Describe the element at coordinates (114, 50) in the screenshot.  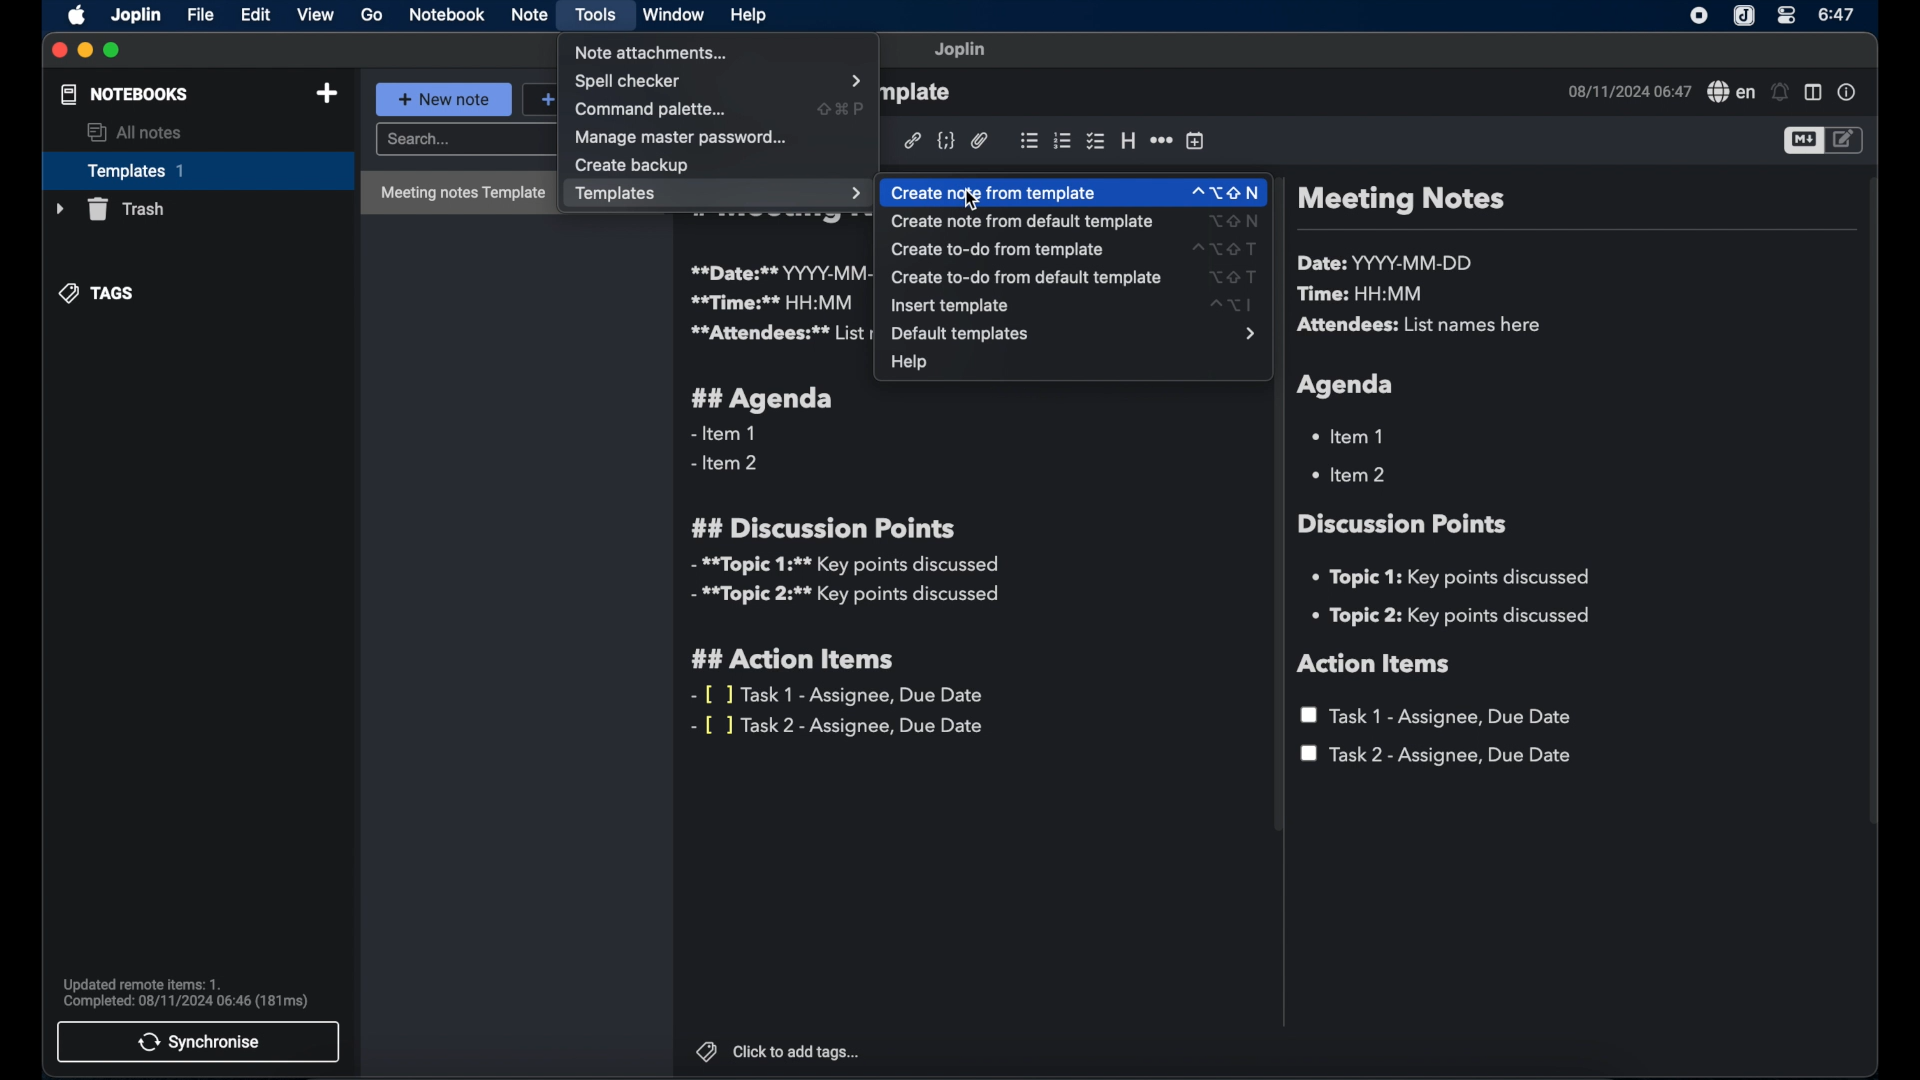
I see `maximize` at that location.